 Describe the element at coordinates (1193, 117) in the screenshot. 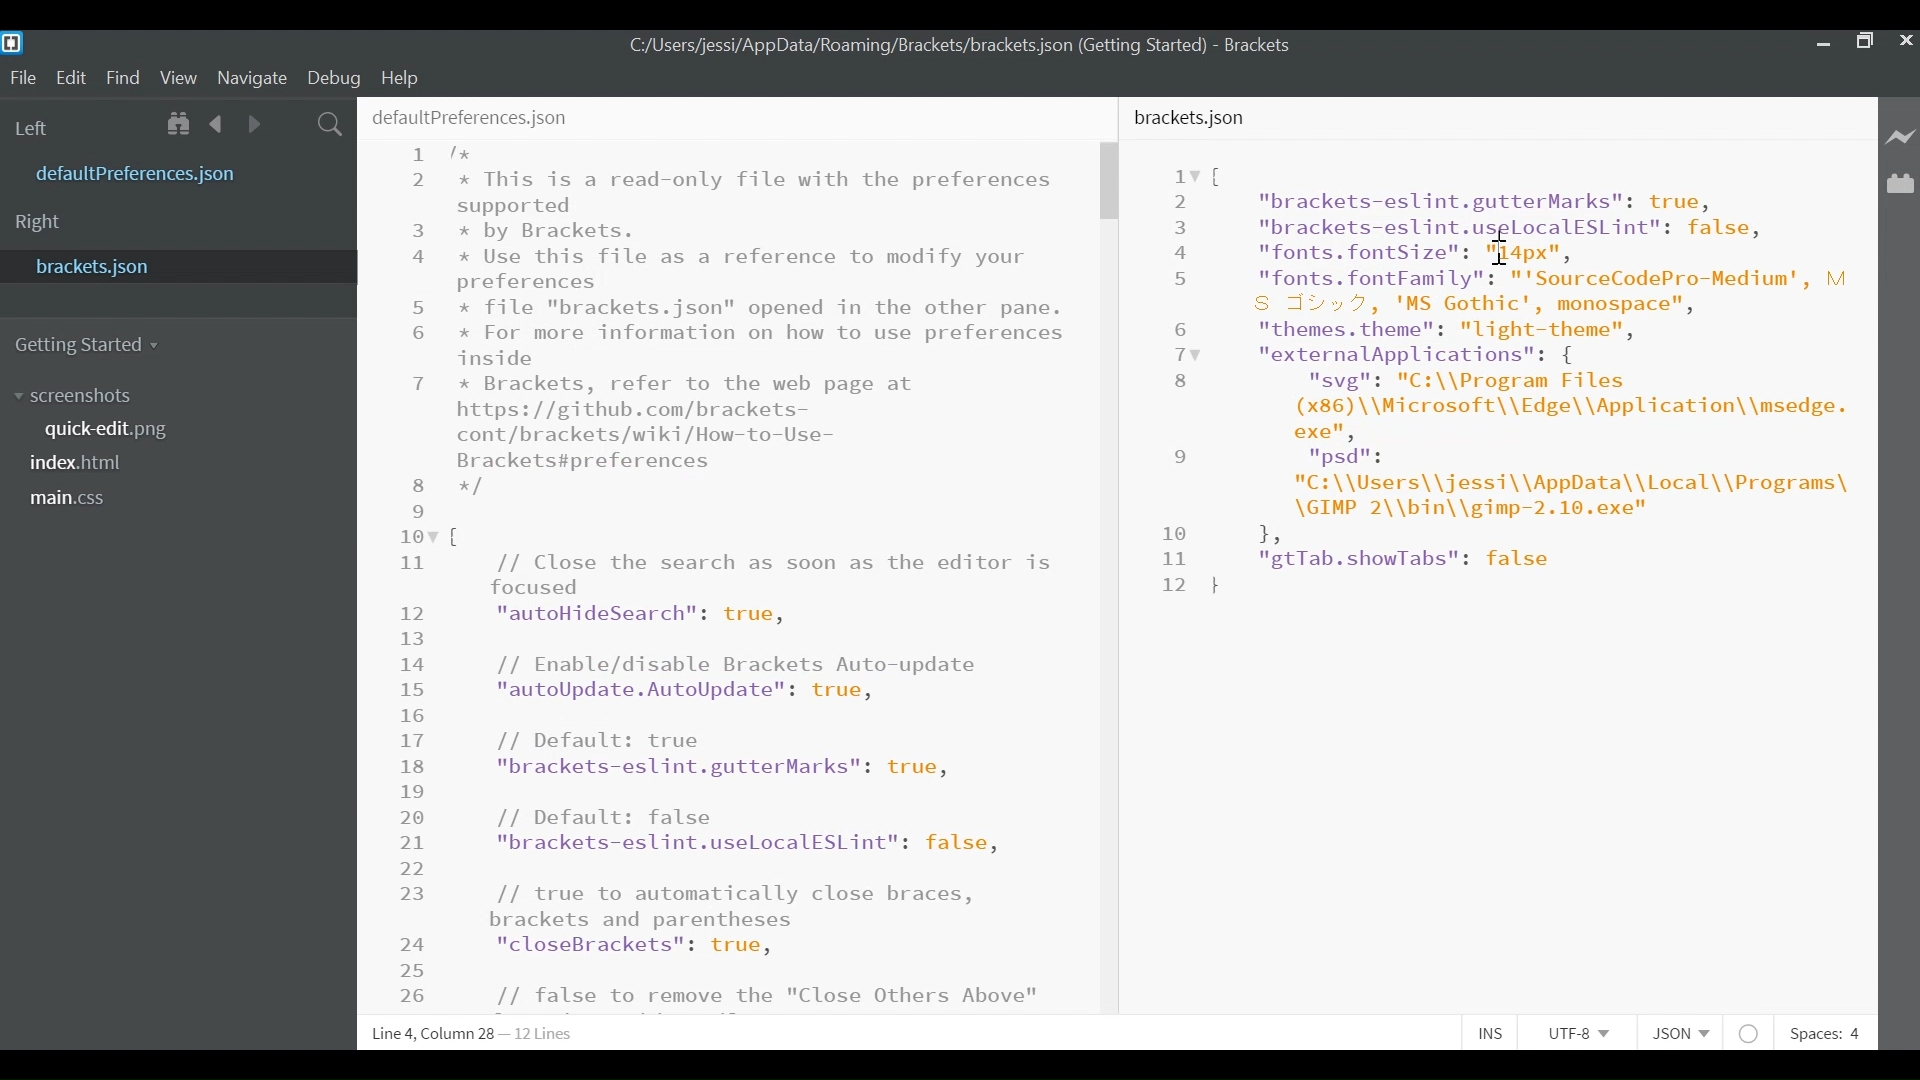

I see `bracket.json` at that location.